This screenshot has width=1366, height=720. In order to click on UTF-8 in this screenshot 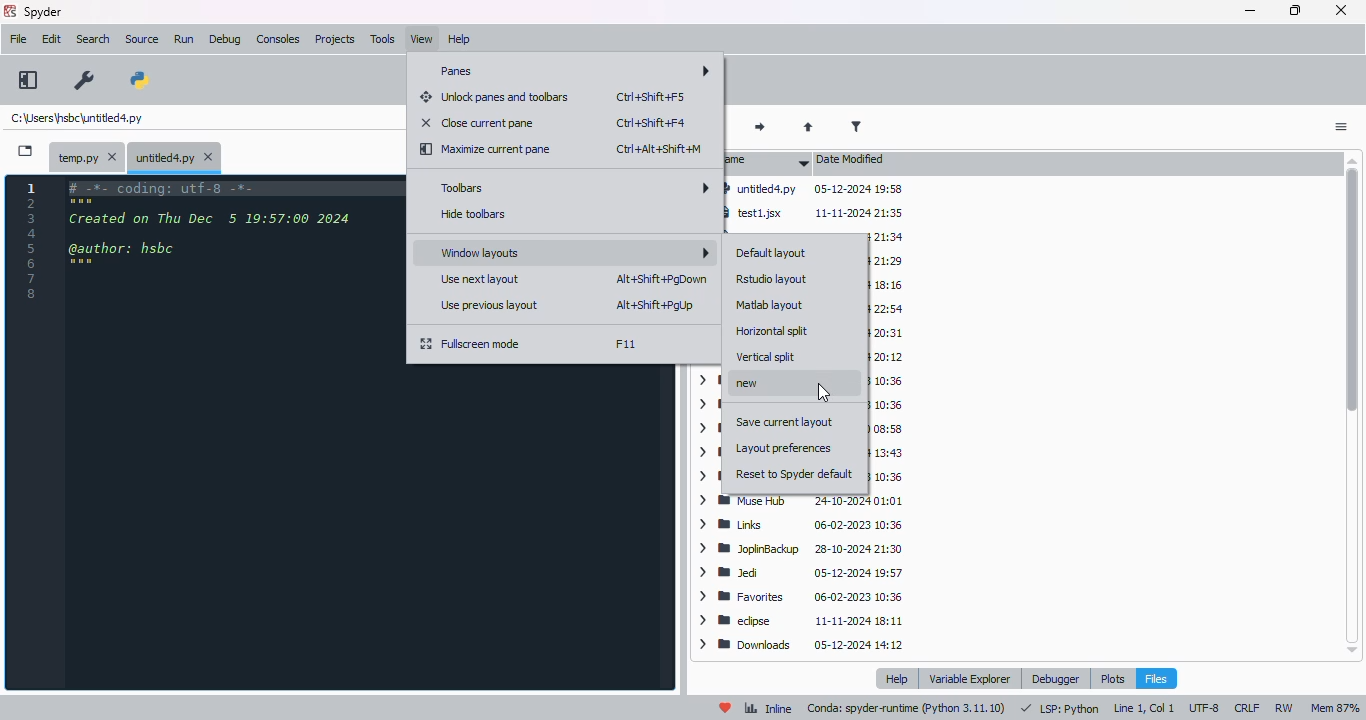, I will do `click(1206, 708)`.